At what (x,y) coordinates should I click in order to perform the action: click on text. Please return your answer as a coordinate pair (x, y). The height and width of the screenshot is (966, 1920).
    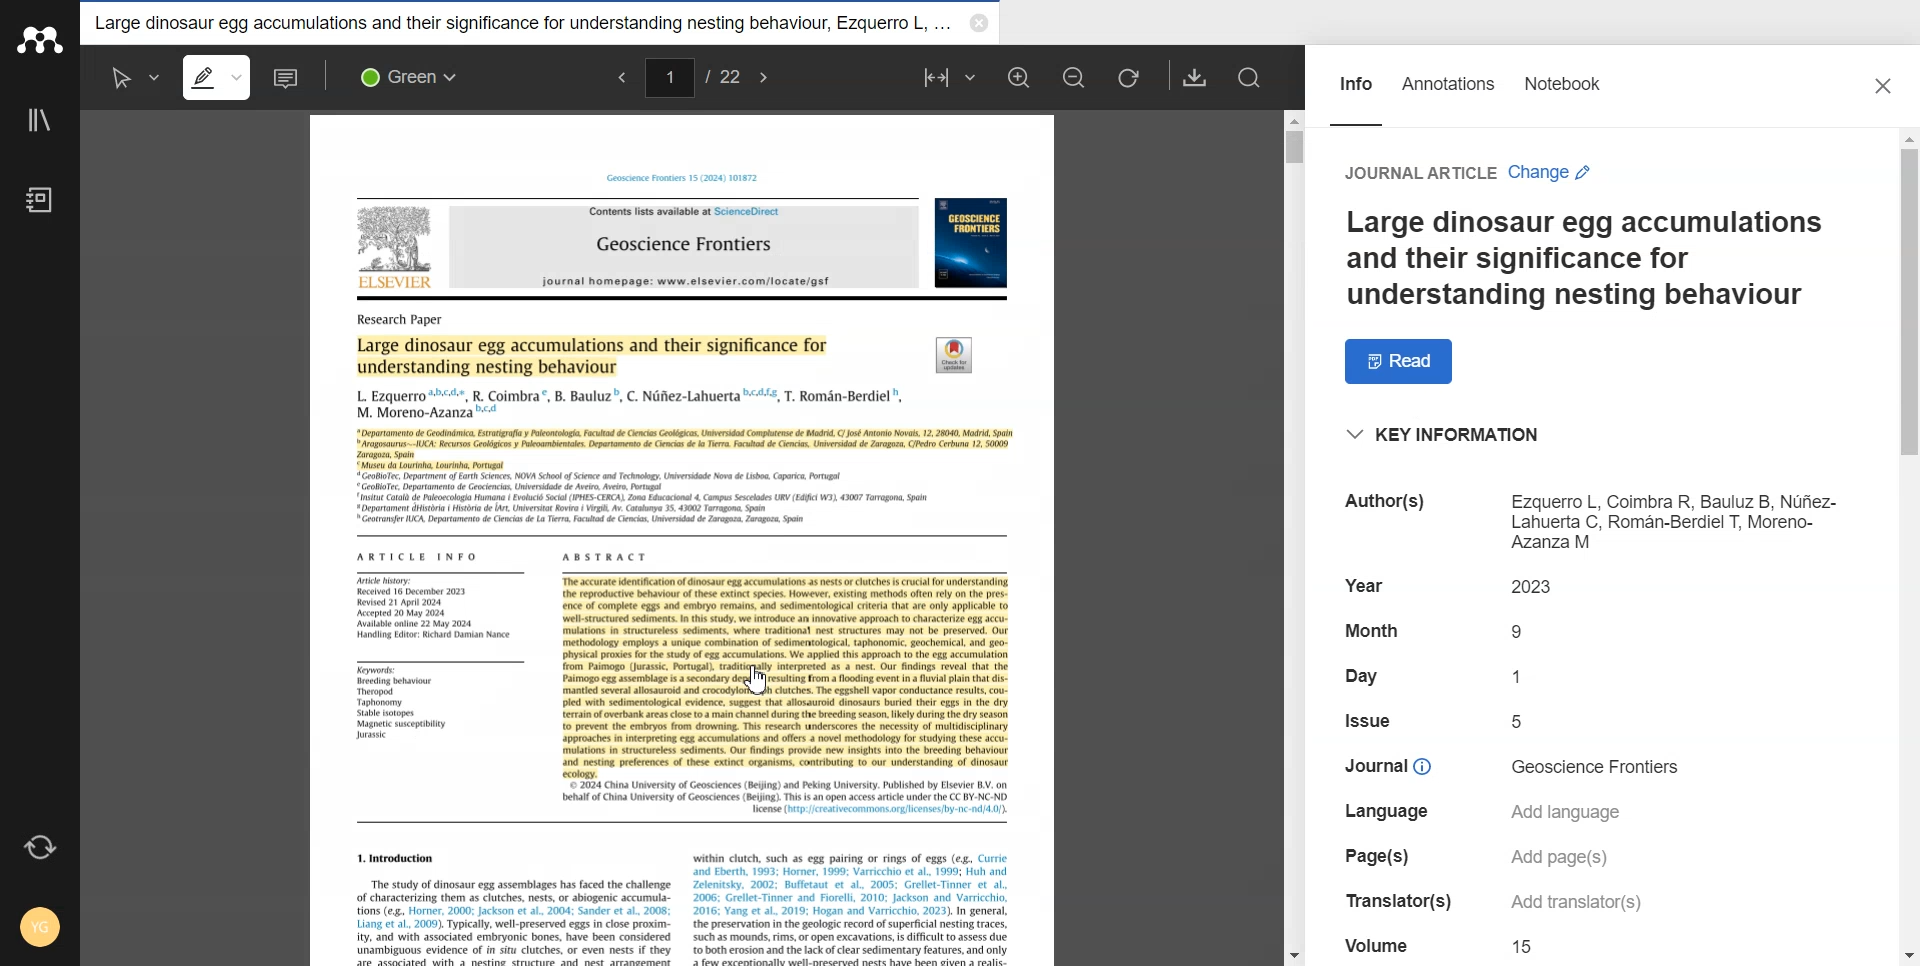
    Looking at the image, I should click on (1571, 904).